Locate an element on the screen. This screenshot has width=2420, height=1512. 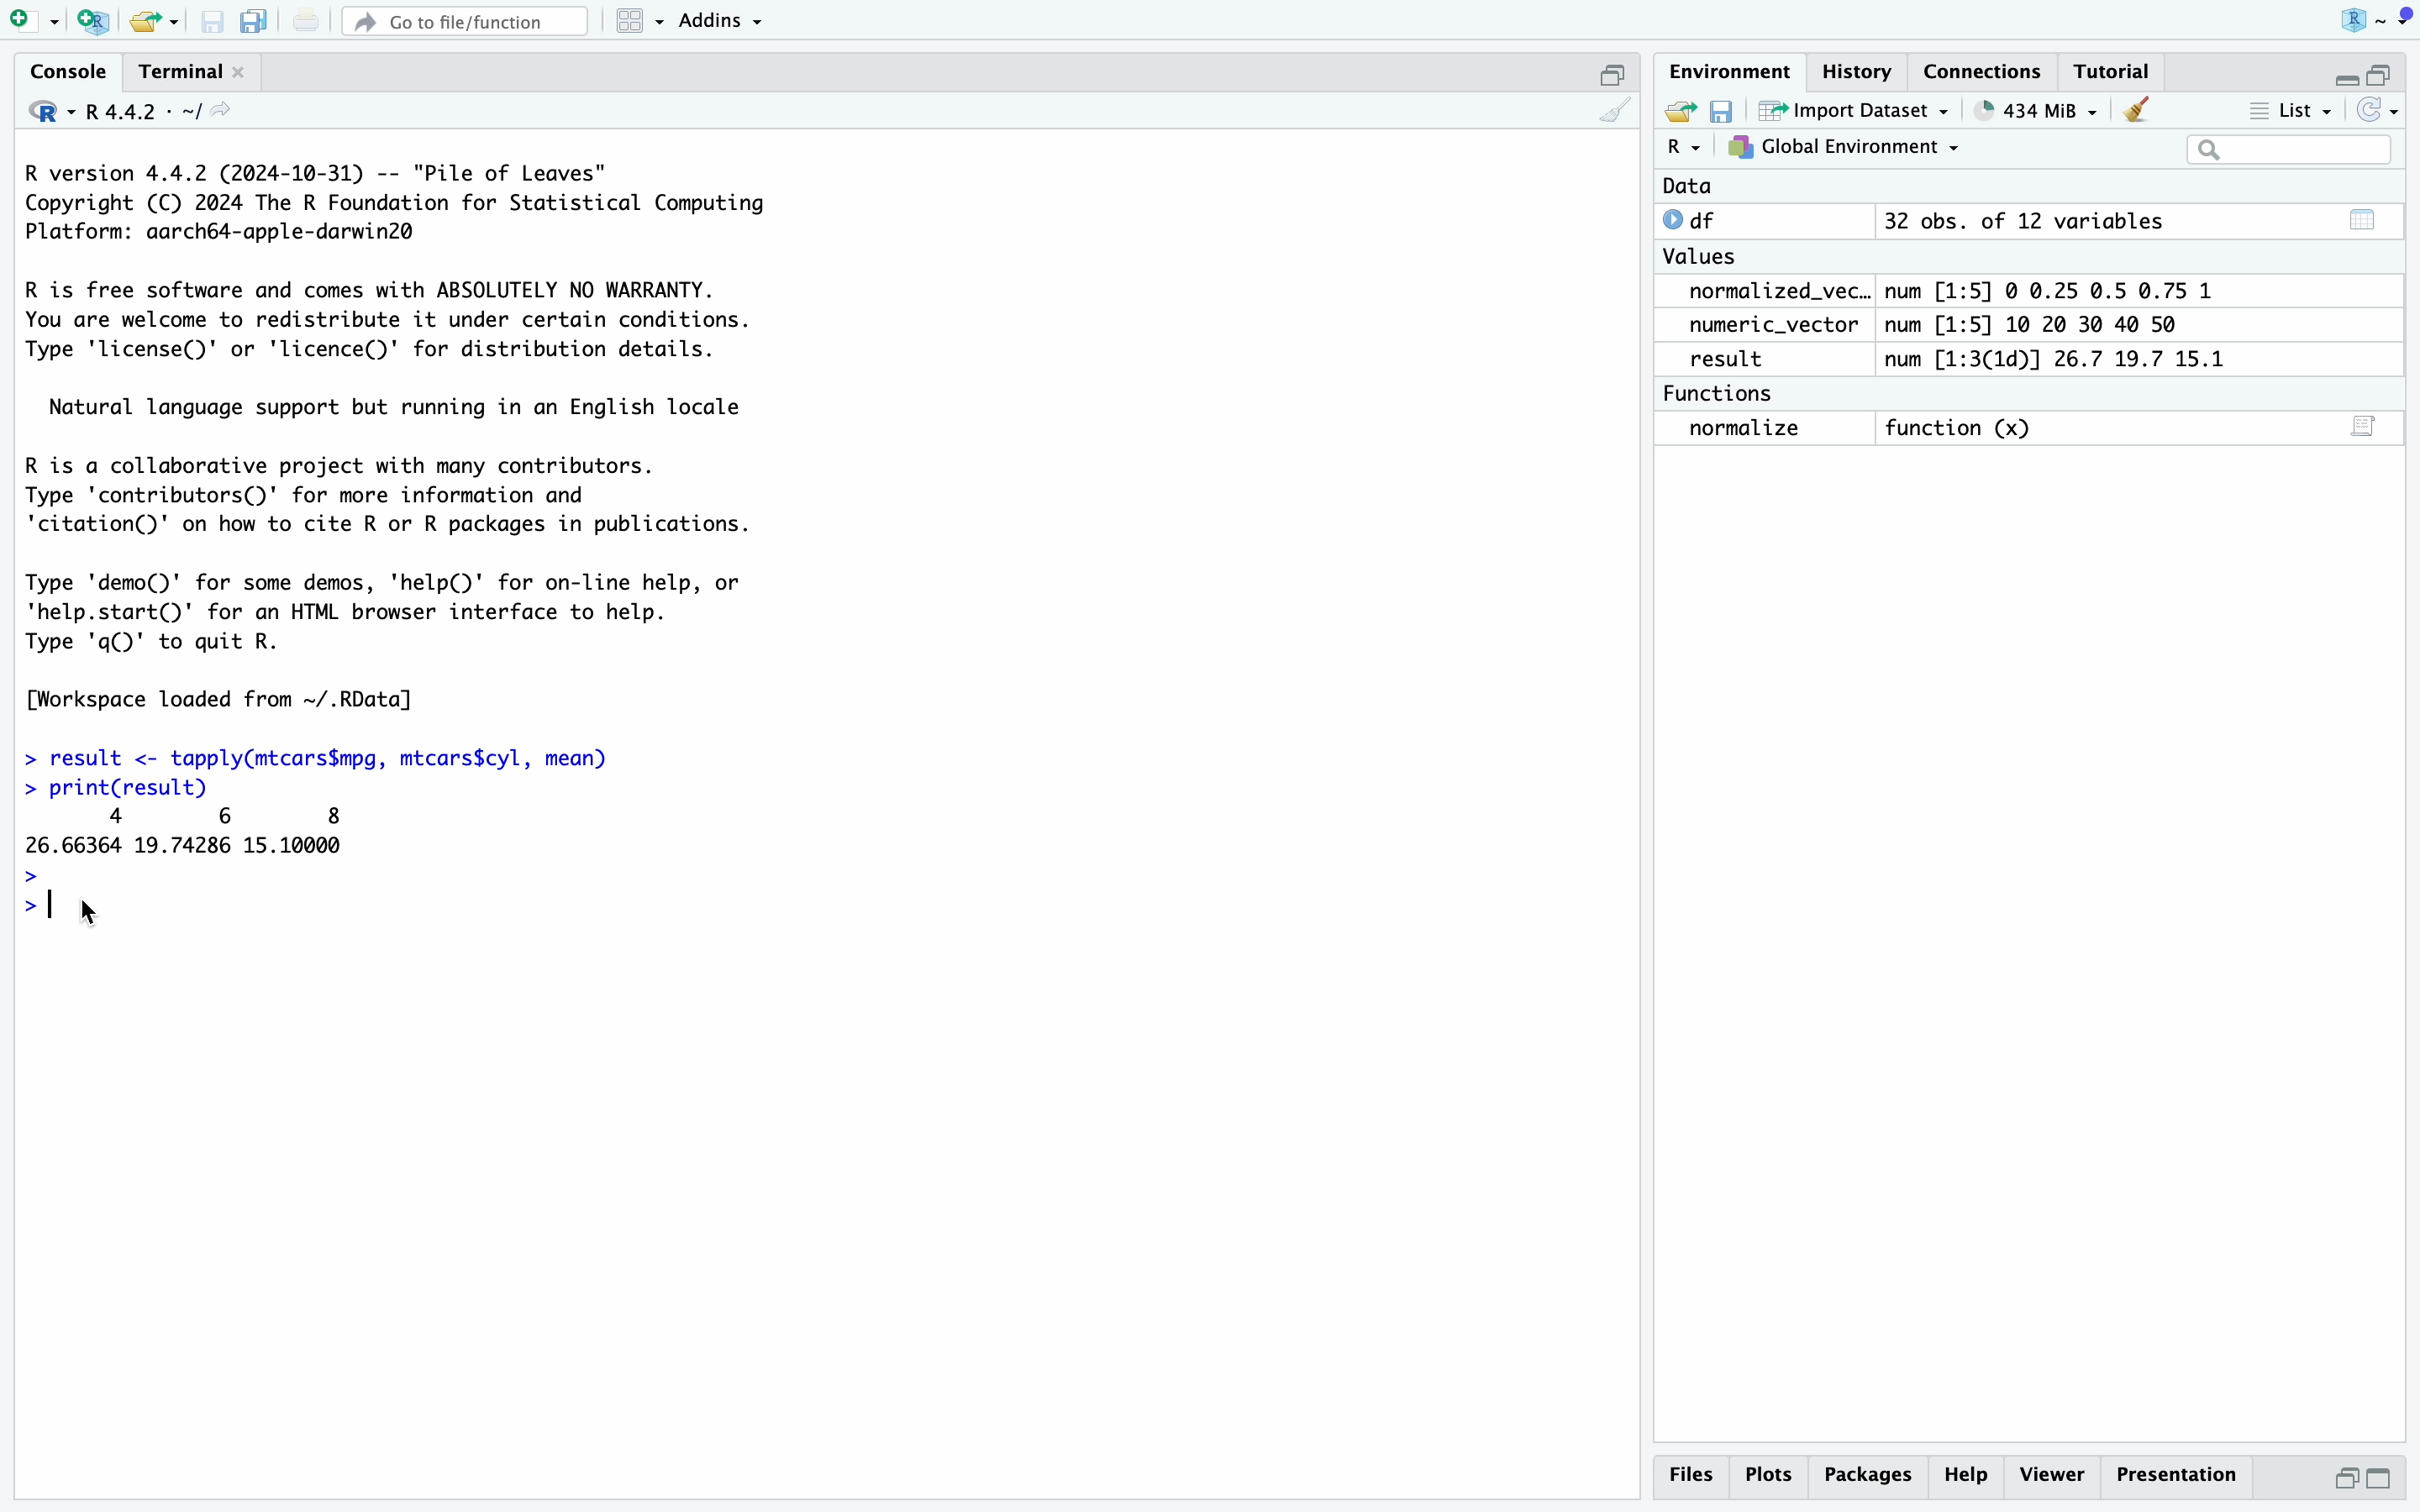
Files is located at coordinates (1690, 1475).